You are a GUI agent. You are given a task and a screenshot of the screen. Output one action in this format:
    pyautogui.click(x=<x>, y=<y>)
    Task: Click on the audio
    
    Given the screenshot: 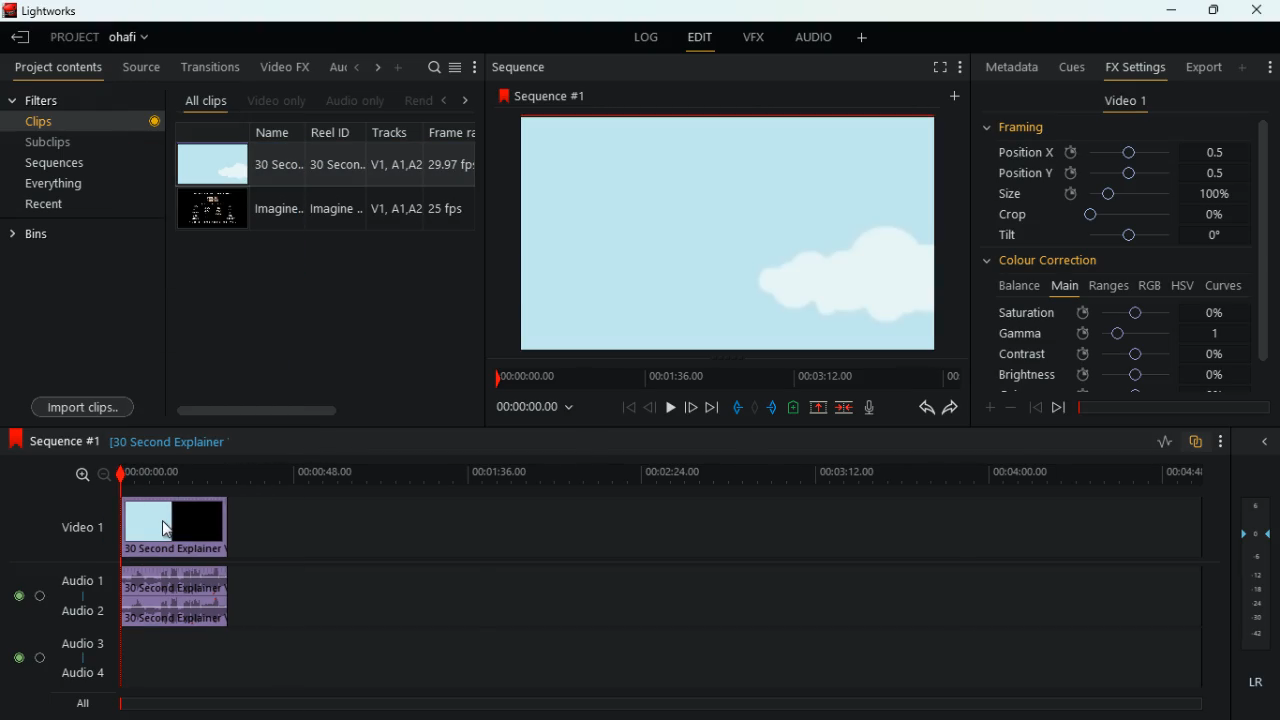 What is the action you would take?
    pyautogui.click(x=176, y=596)
    